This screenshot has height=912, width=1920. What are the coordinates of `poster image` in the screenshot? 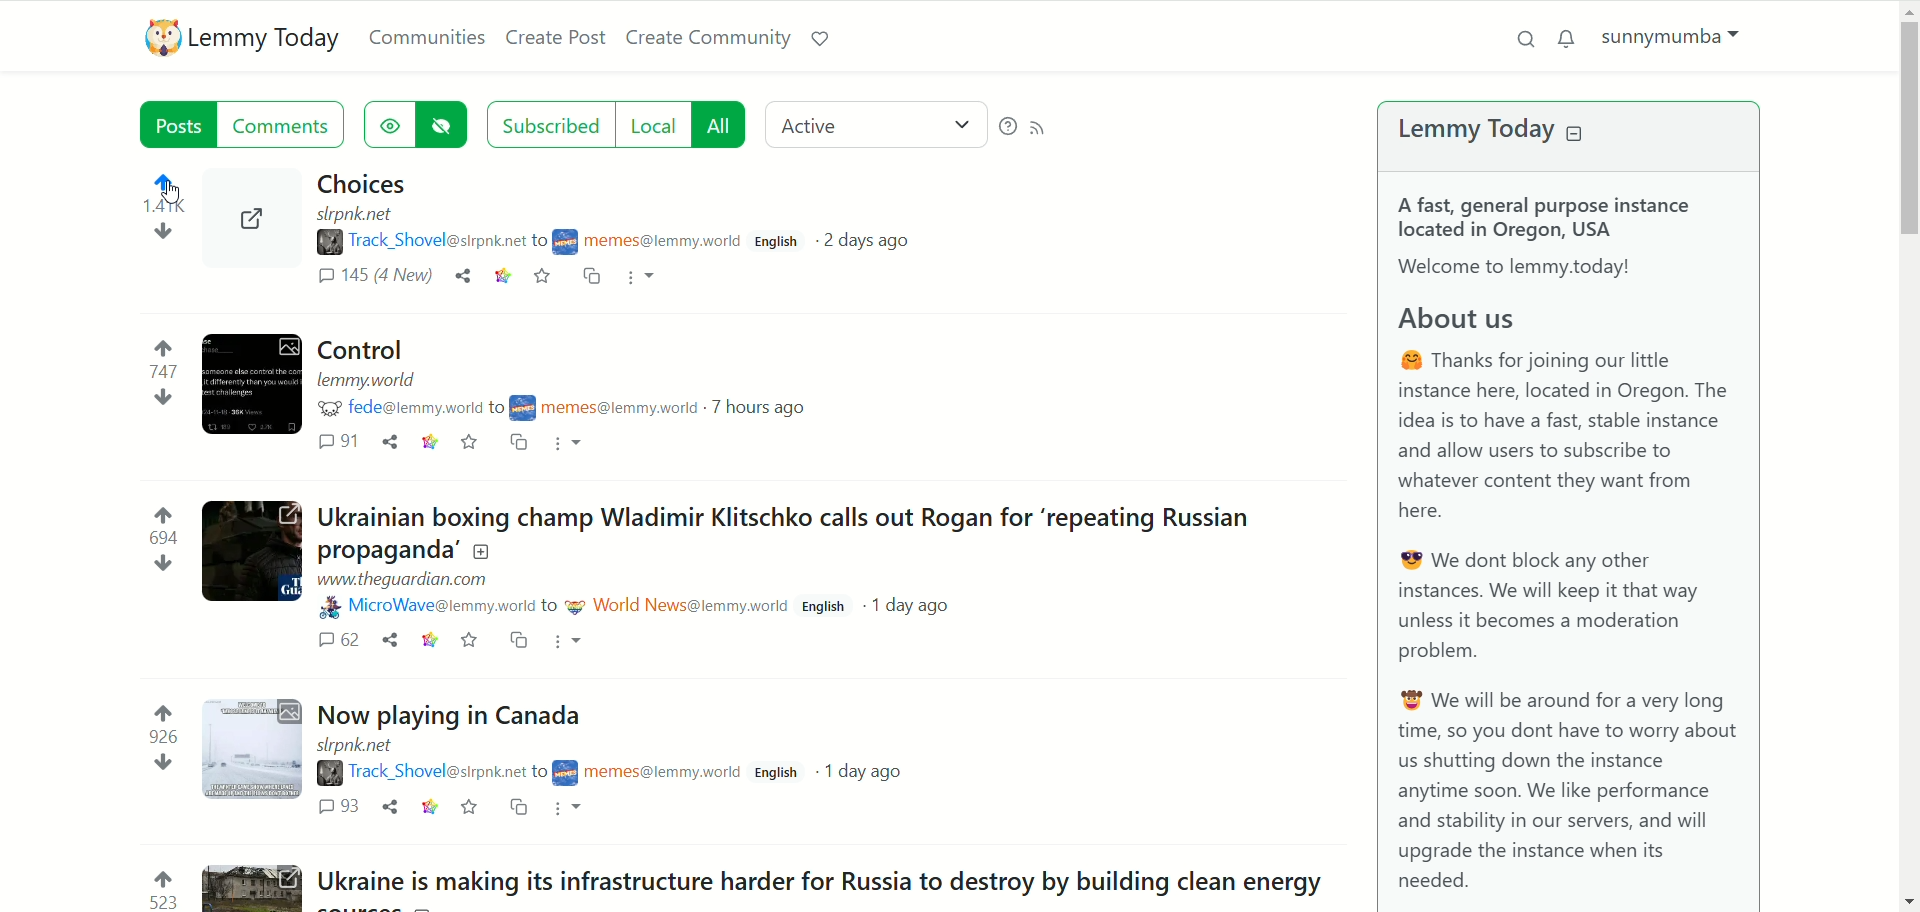 It's located at (325, 407).